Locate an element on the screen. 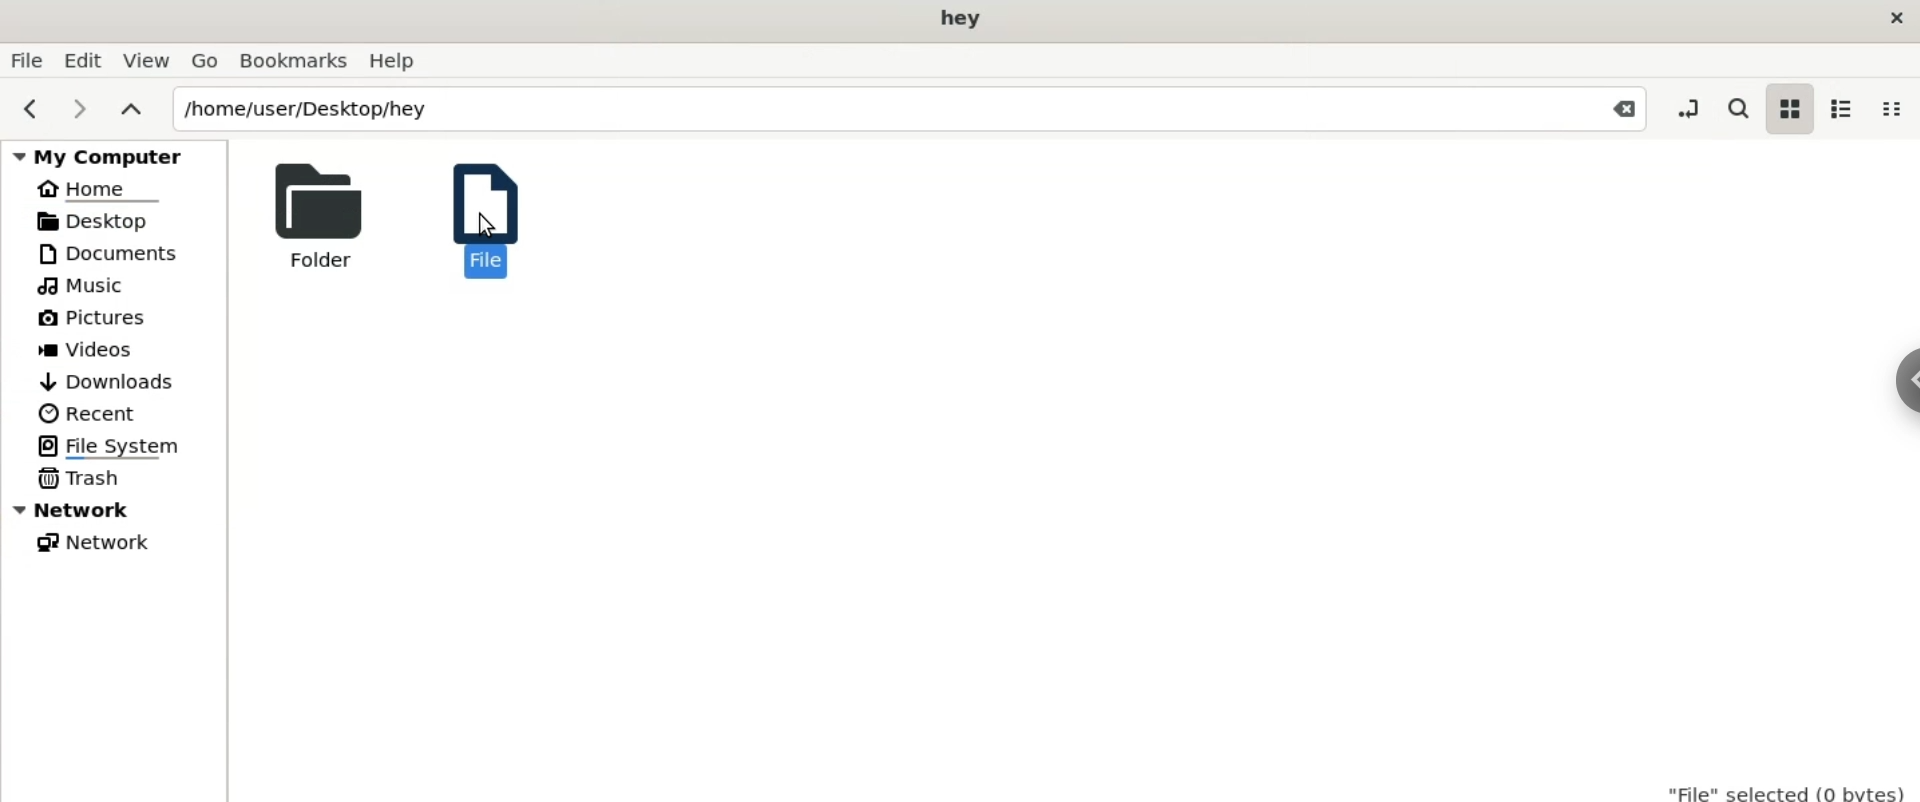 This screenshot has width=1920, height=802. network is located at coordinates (91, 543).